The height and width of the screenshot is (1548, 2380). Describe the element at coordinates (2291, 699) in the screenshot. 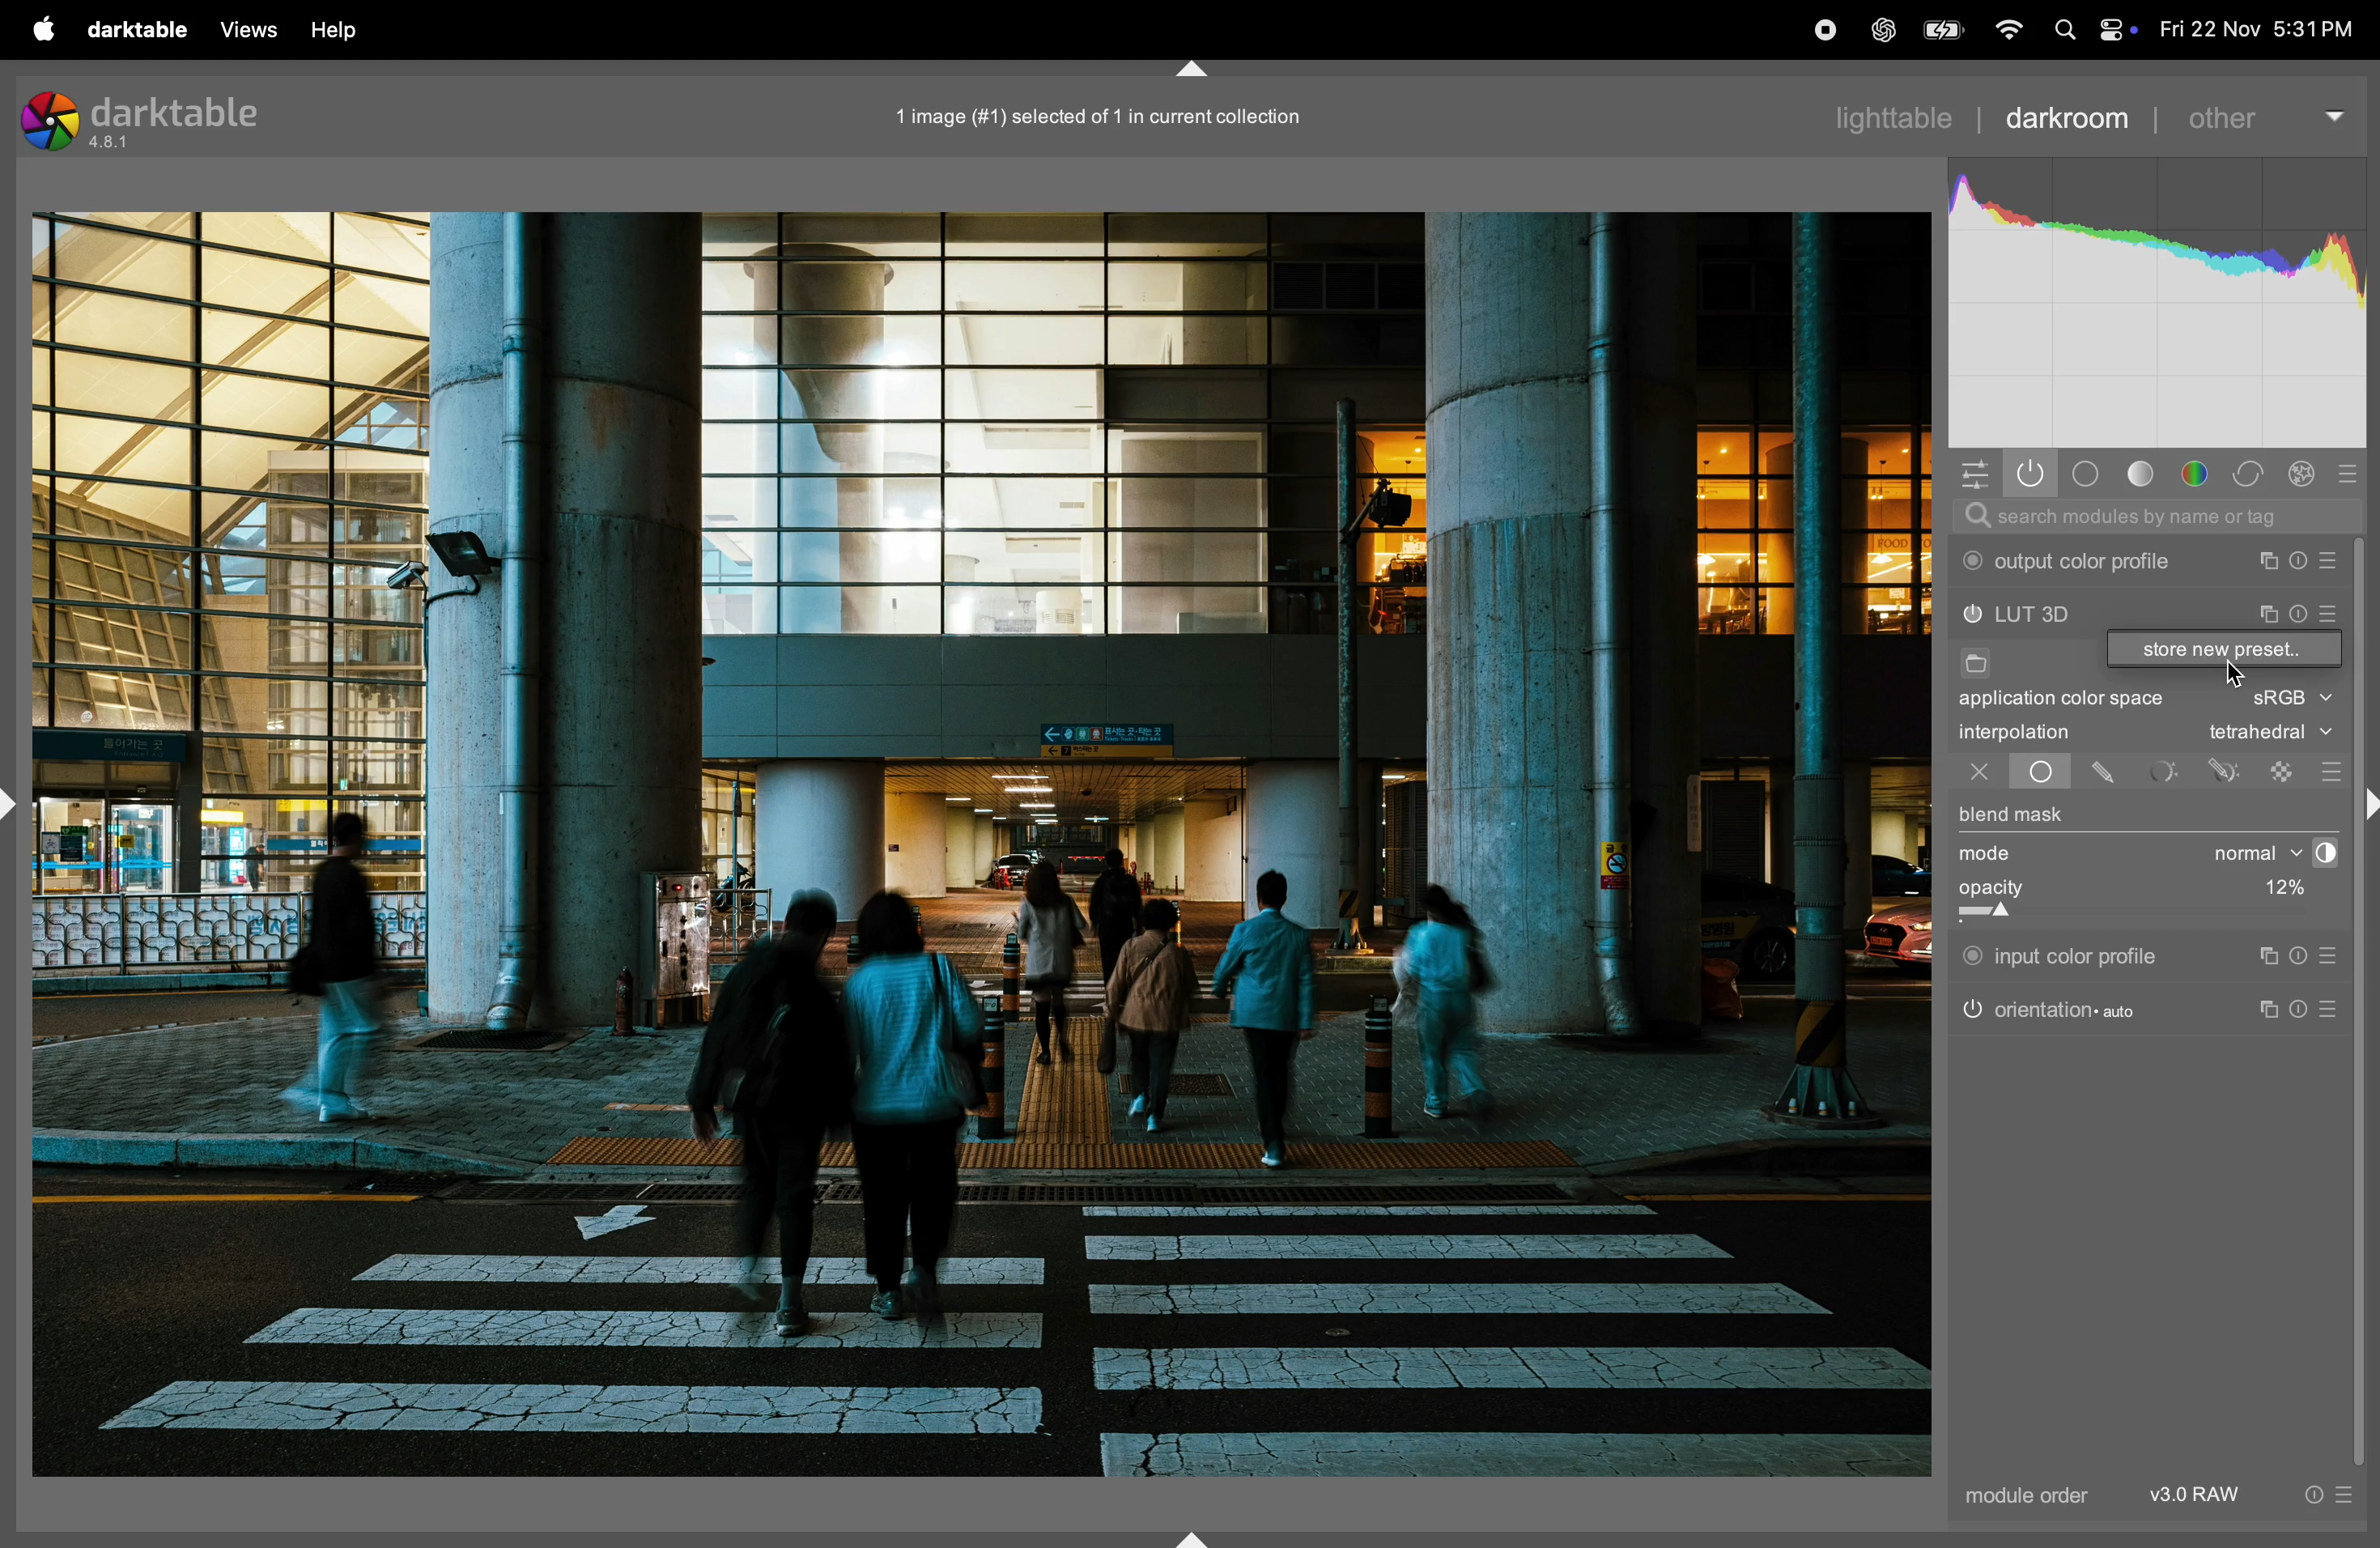

I see `Srgb` at that location.